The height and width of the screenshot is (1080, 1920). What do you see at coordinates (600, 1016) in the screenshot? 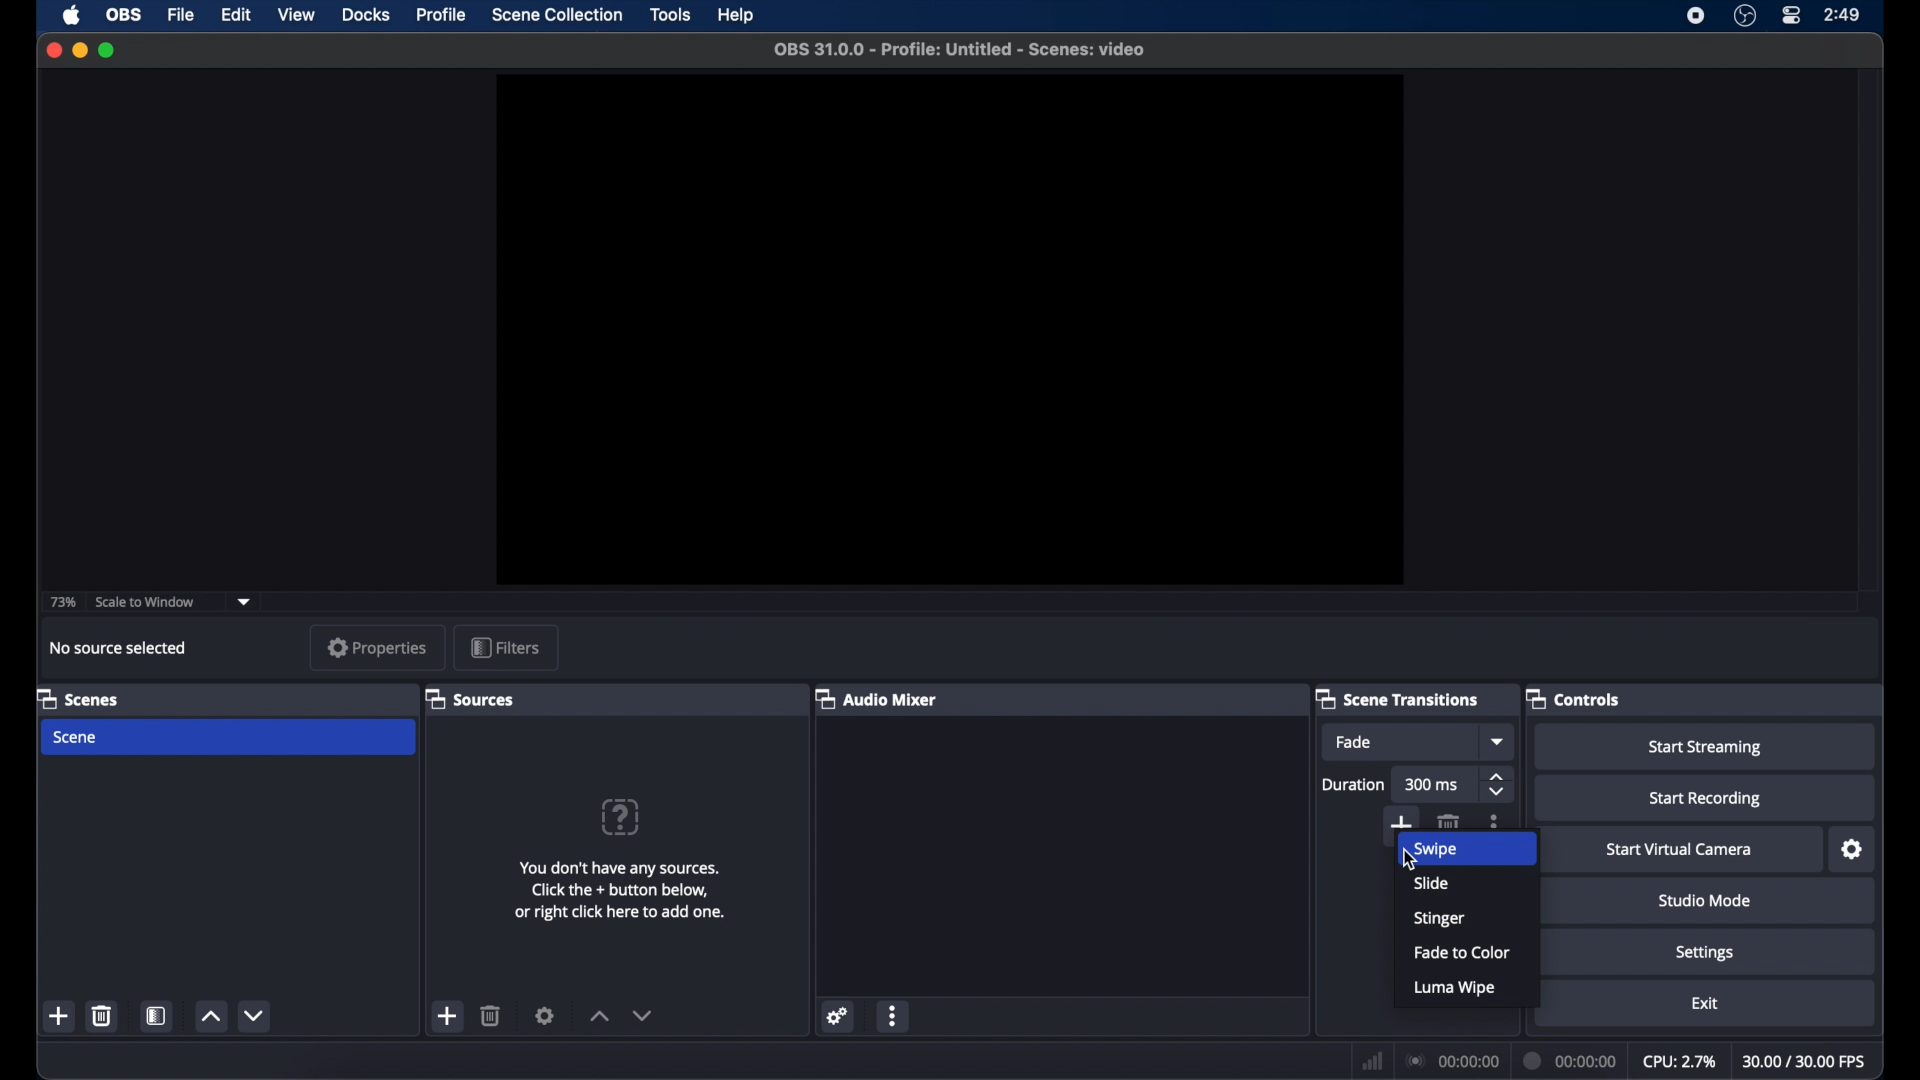
I see `increment` at bounding box center [600, 1016].